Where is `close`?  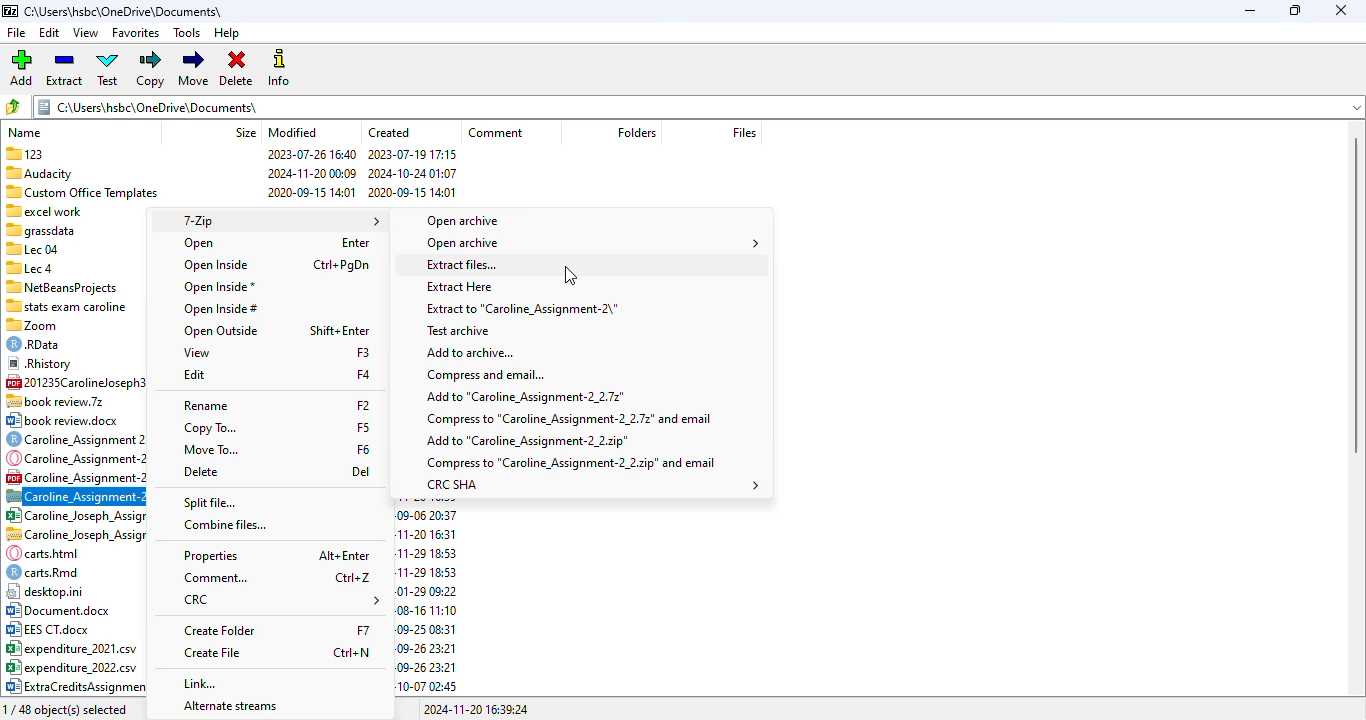
close is located at coordinates (1340, 10).